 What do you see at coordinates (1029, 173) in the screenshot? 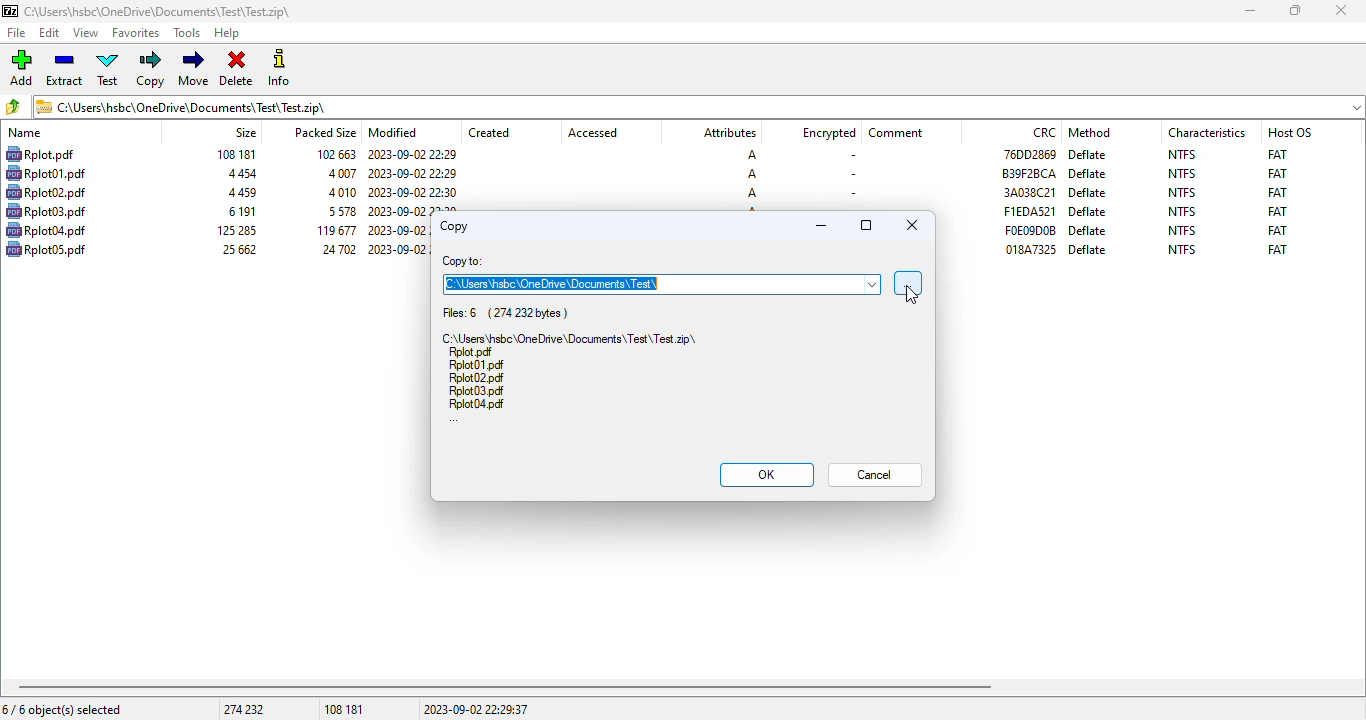
I see `CRC` at bounding box center [1029, 173].